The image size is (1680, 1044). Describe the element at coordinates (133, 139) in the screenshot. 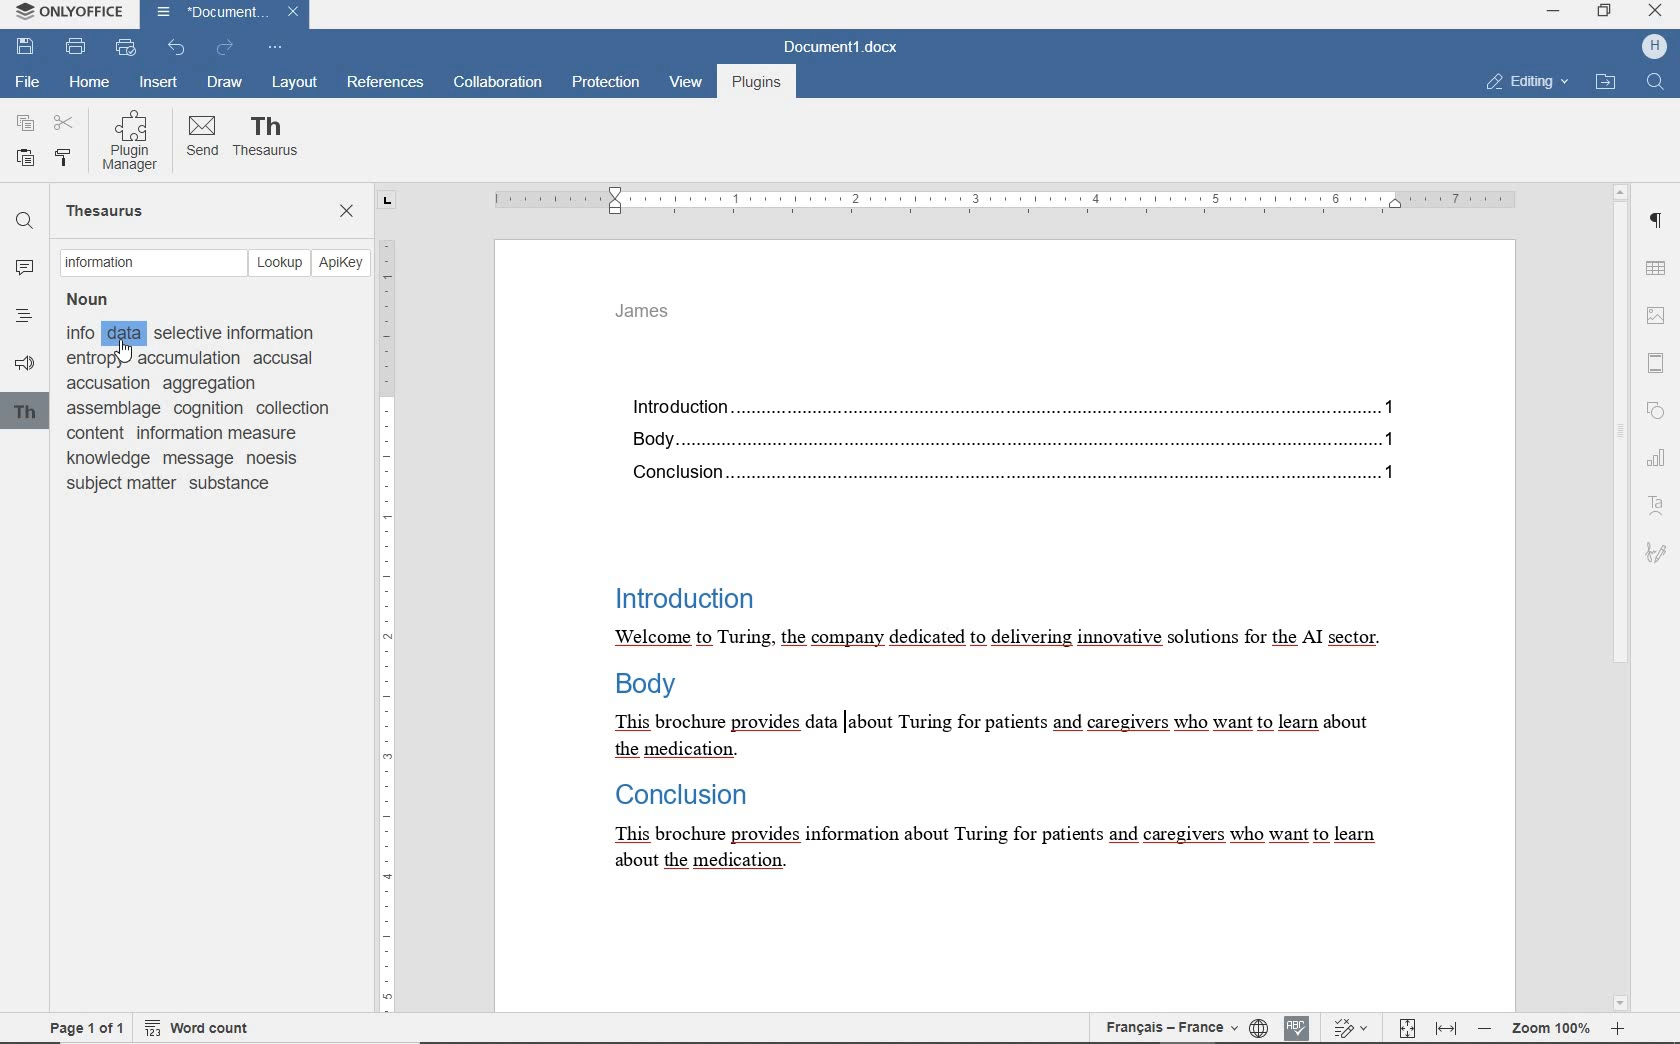

I see `PLUGIN MANAGER` at that location.